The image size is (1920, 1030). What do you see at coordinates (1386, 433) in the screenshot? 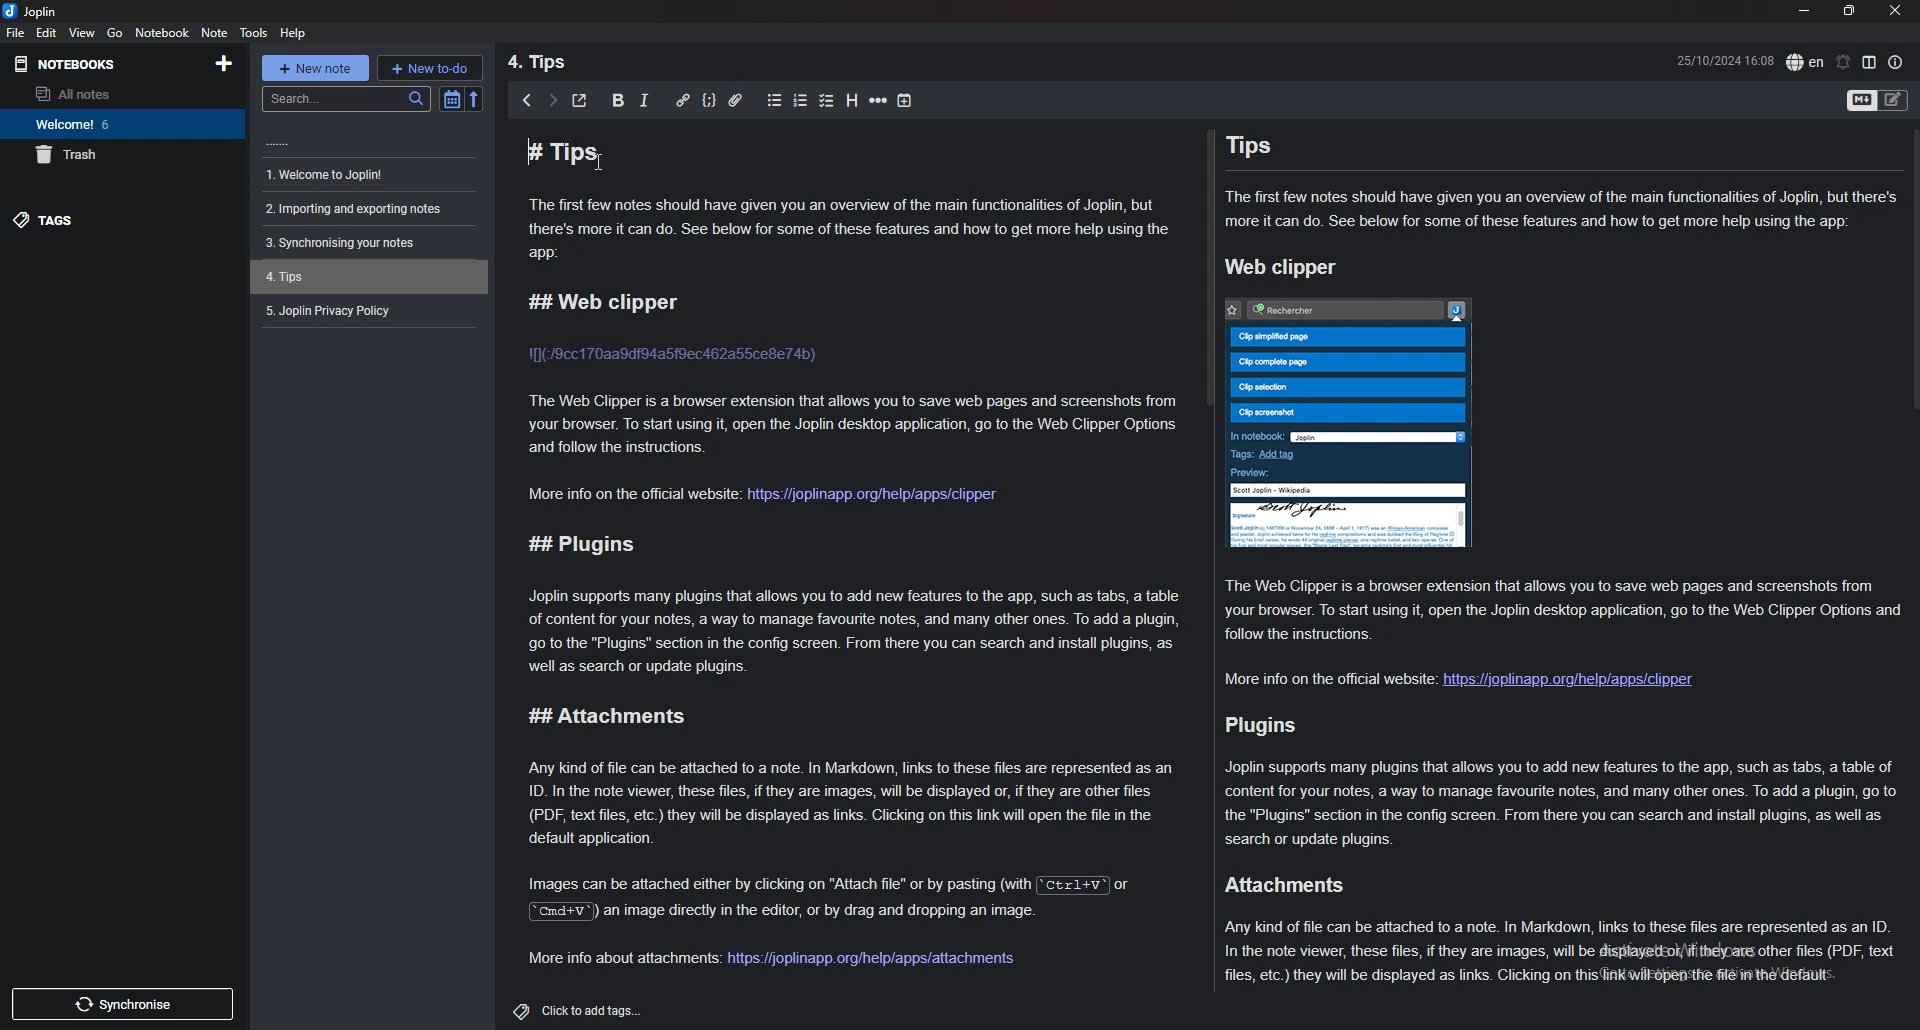
I see `Joplin` at bounding box center [1386, 433].